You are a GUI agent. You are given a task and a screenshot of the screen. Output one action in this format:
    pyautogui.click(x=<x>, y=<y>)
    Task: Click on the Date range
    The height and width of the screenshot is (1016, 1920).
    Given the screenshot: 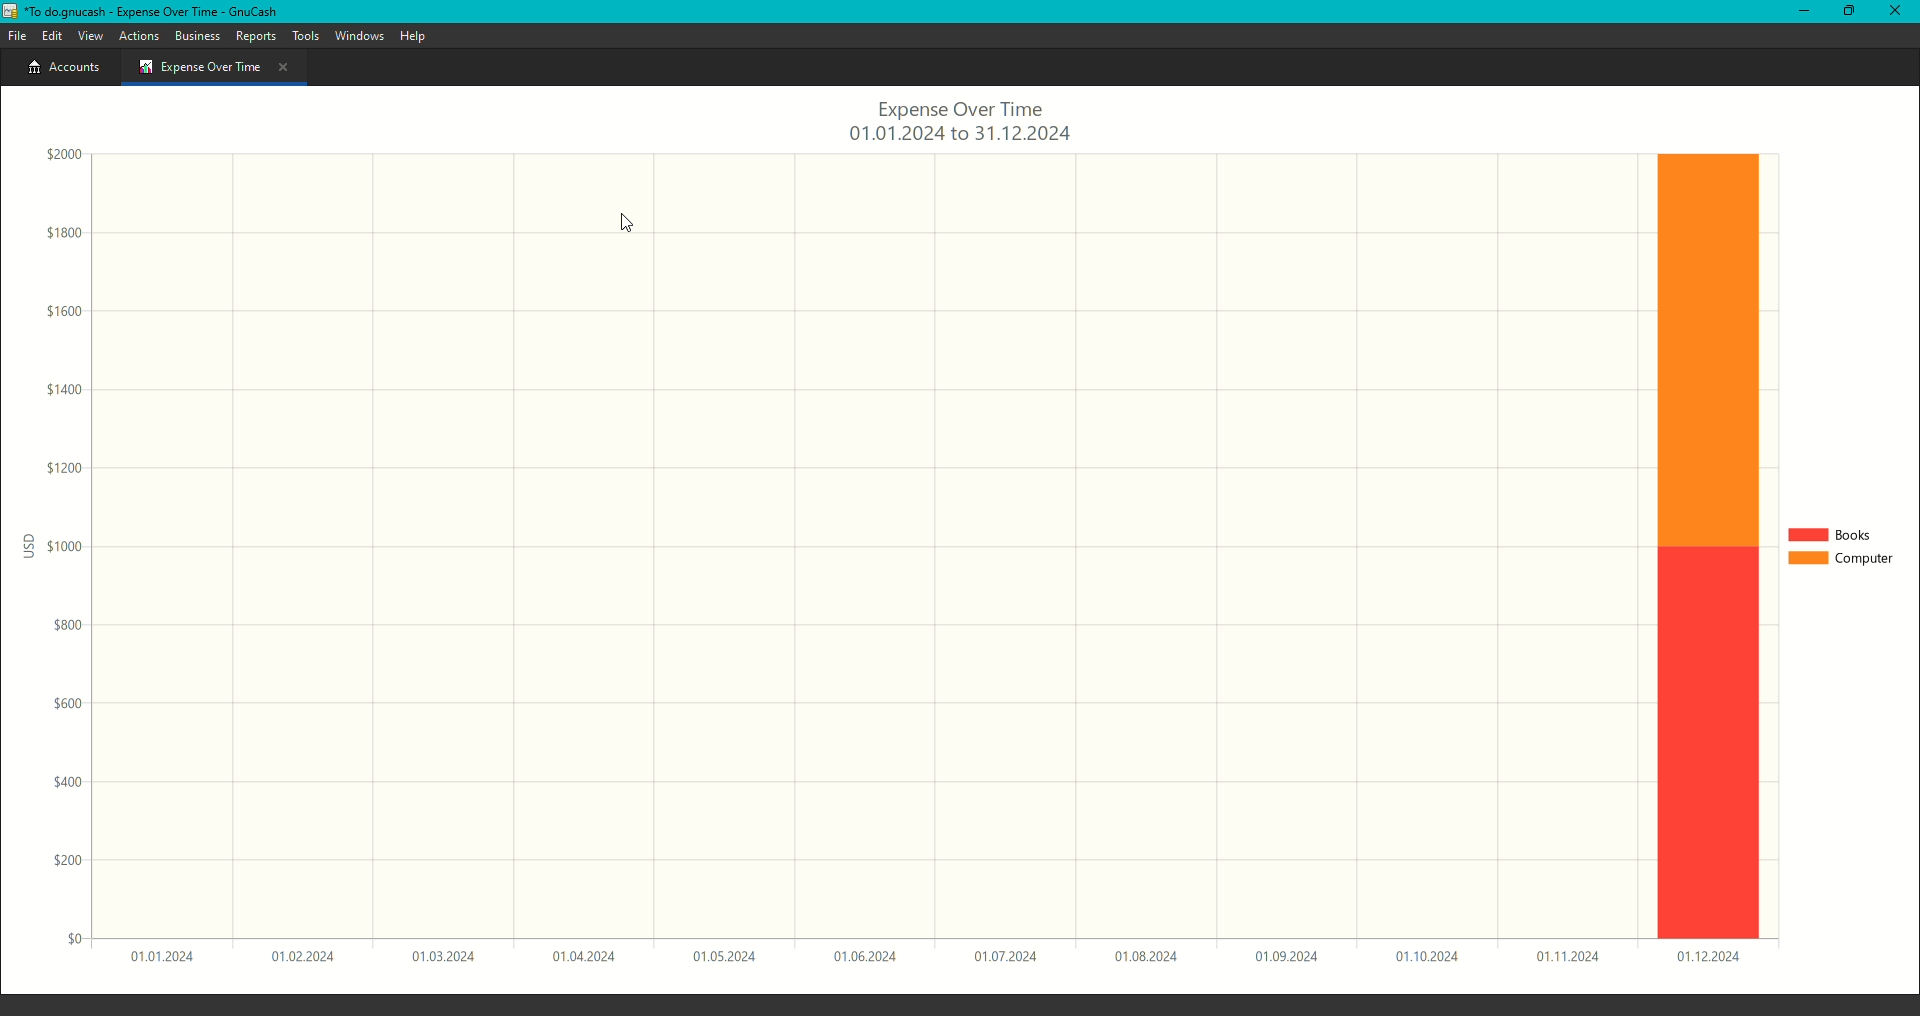 What is the action you would take?
    pyautogui.click(x=933, y=961)
    